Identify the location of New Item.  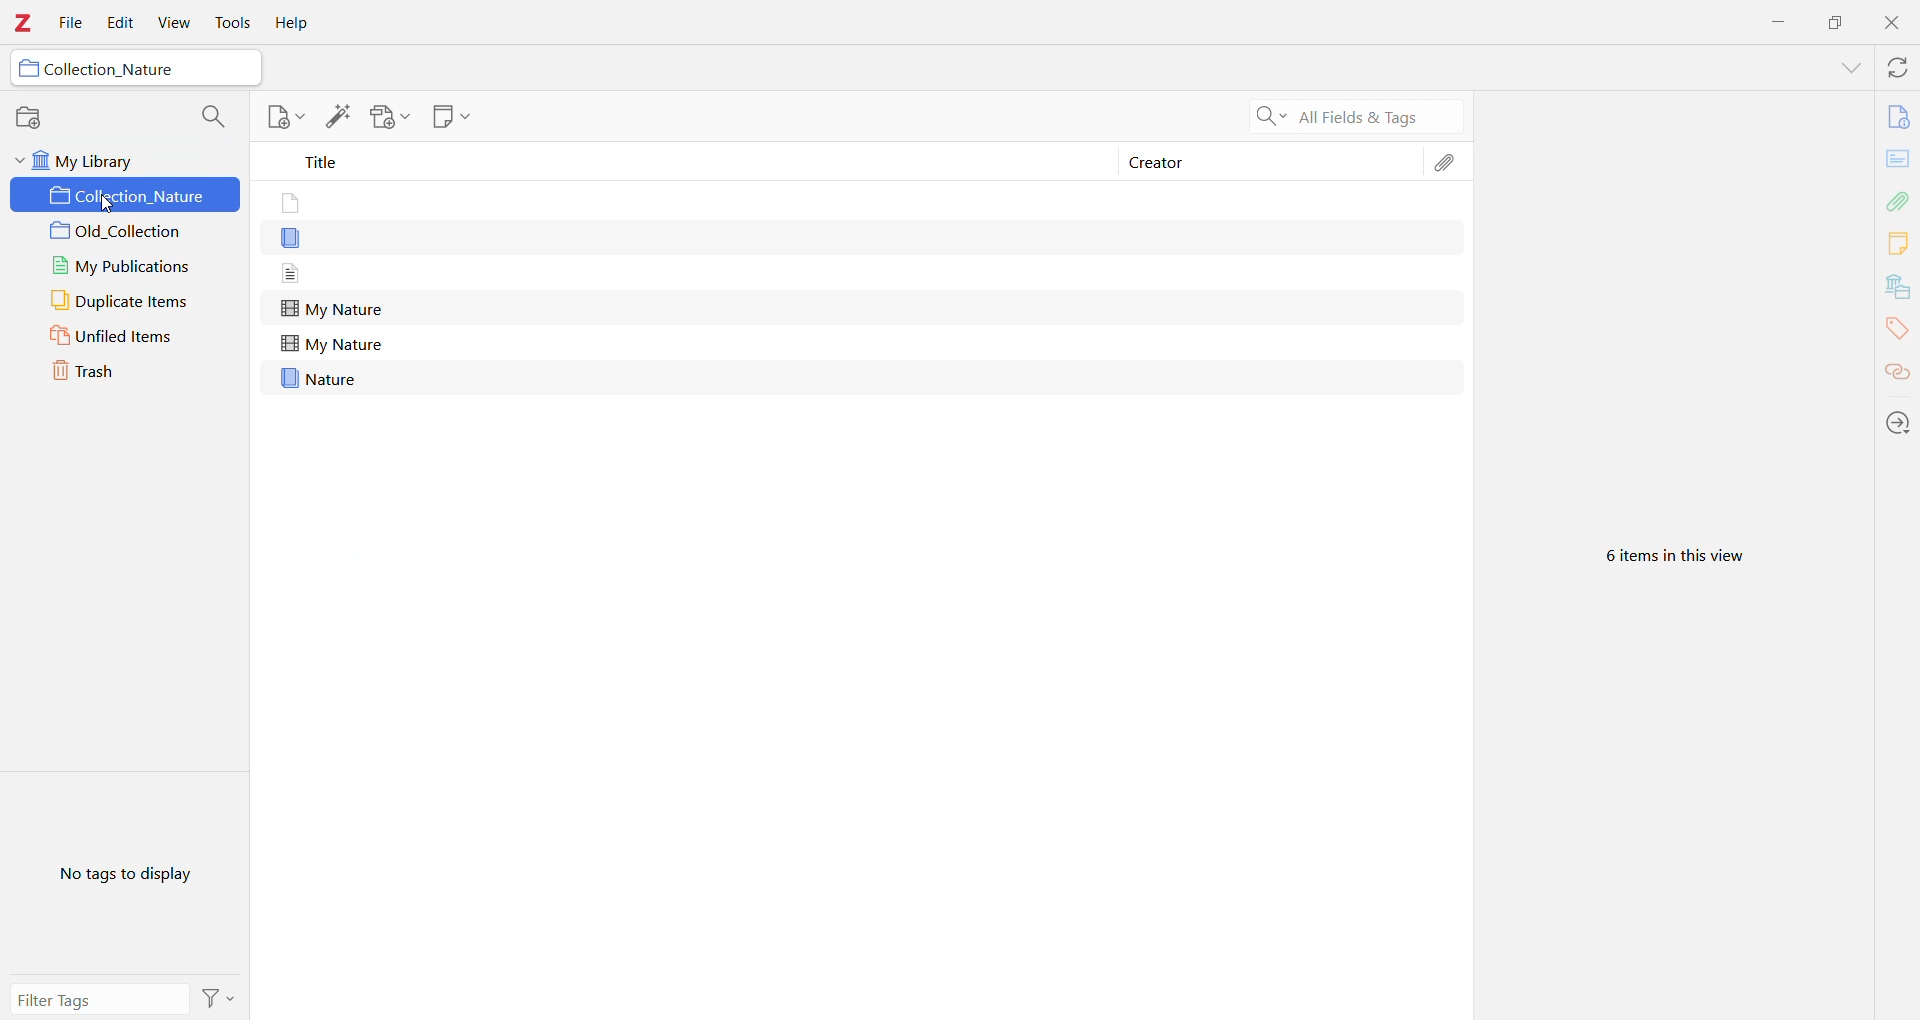
(282, 119).